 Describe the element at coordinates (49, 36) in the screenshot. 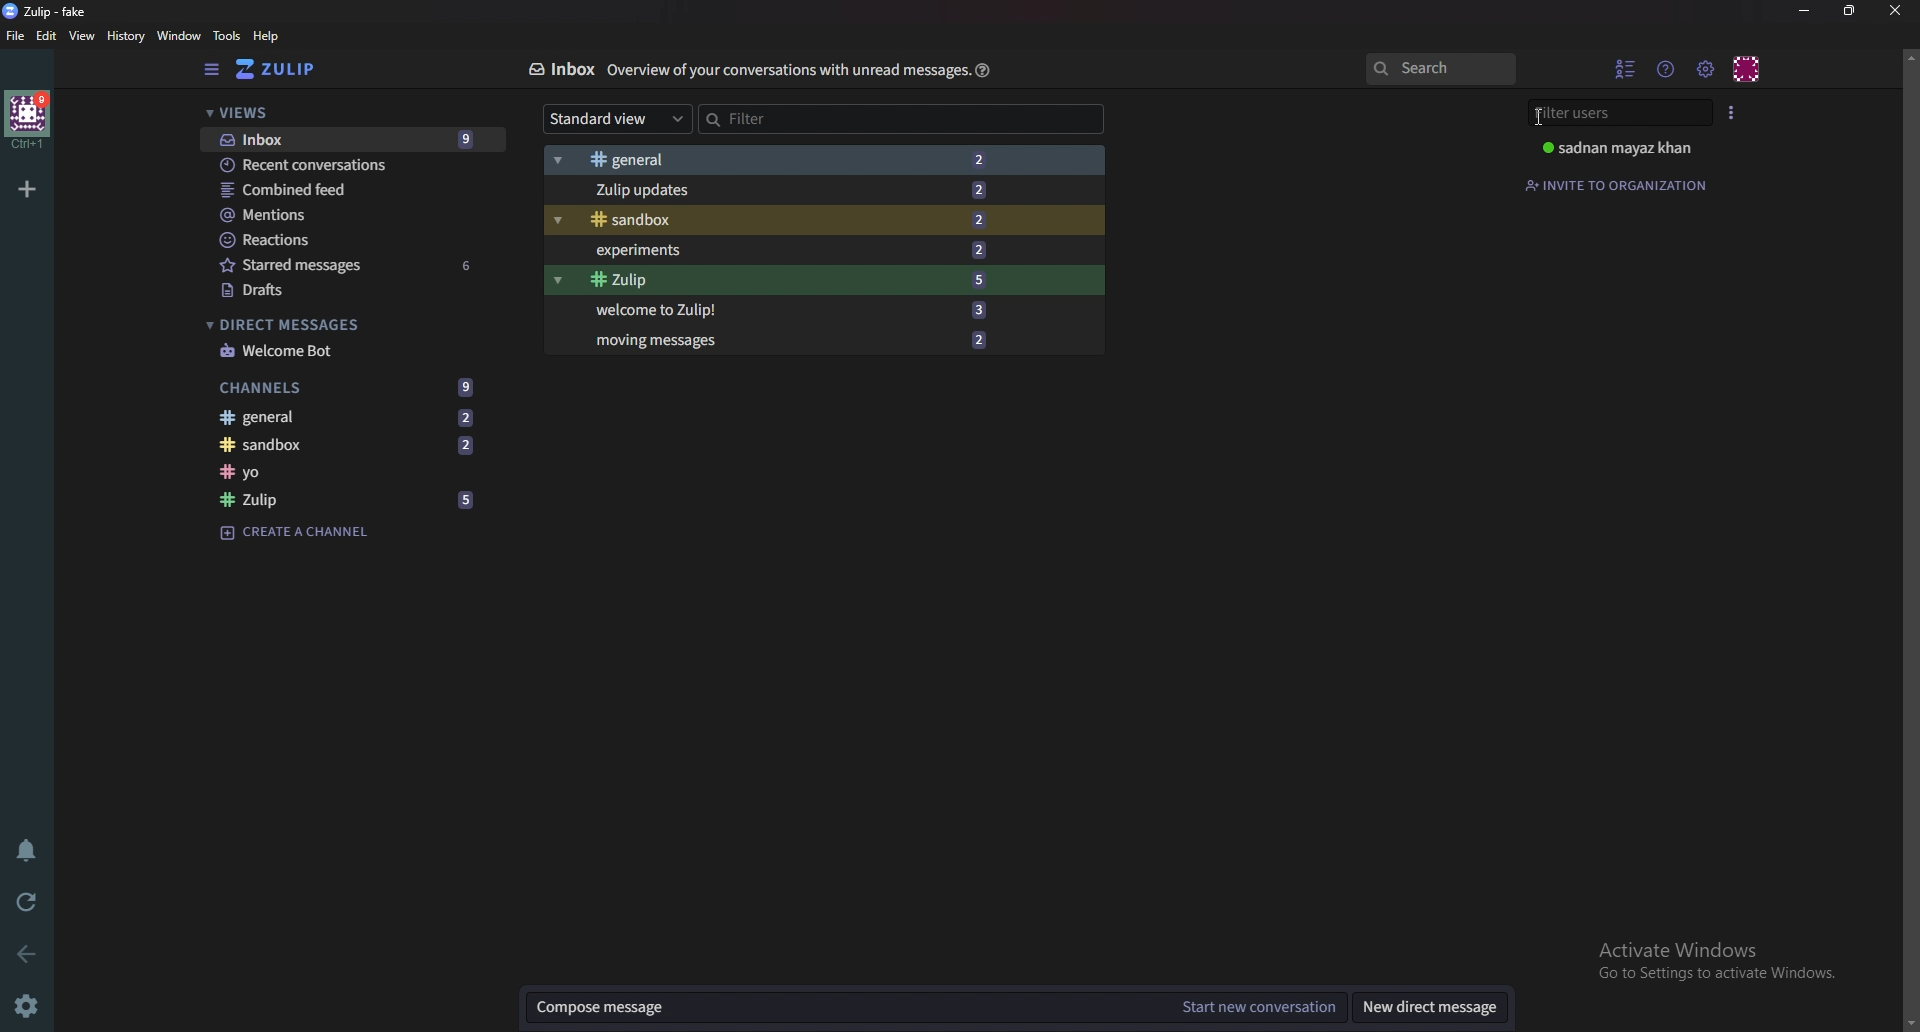

I see `Edit` at that location.